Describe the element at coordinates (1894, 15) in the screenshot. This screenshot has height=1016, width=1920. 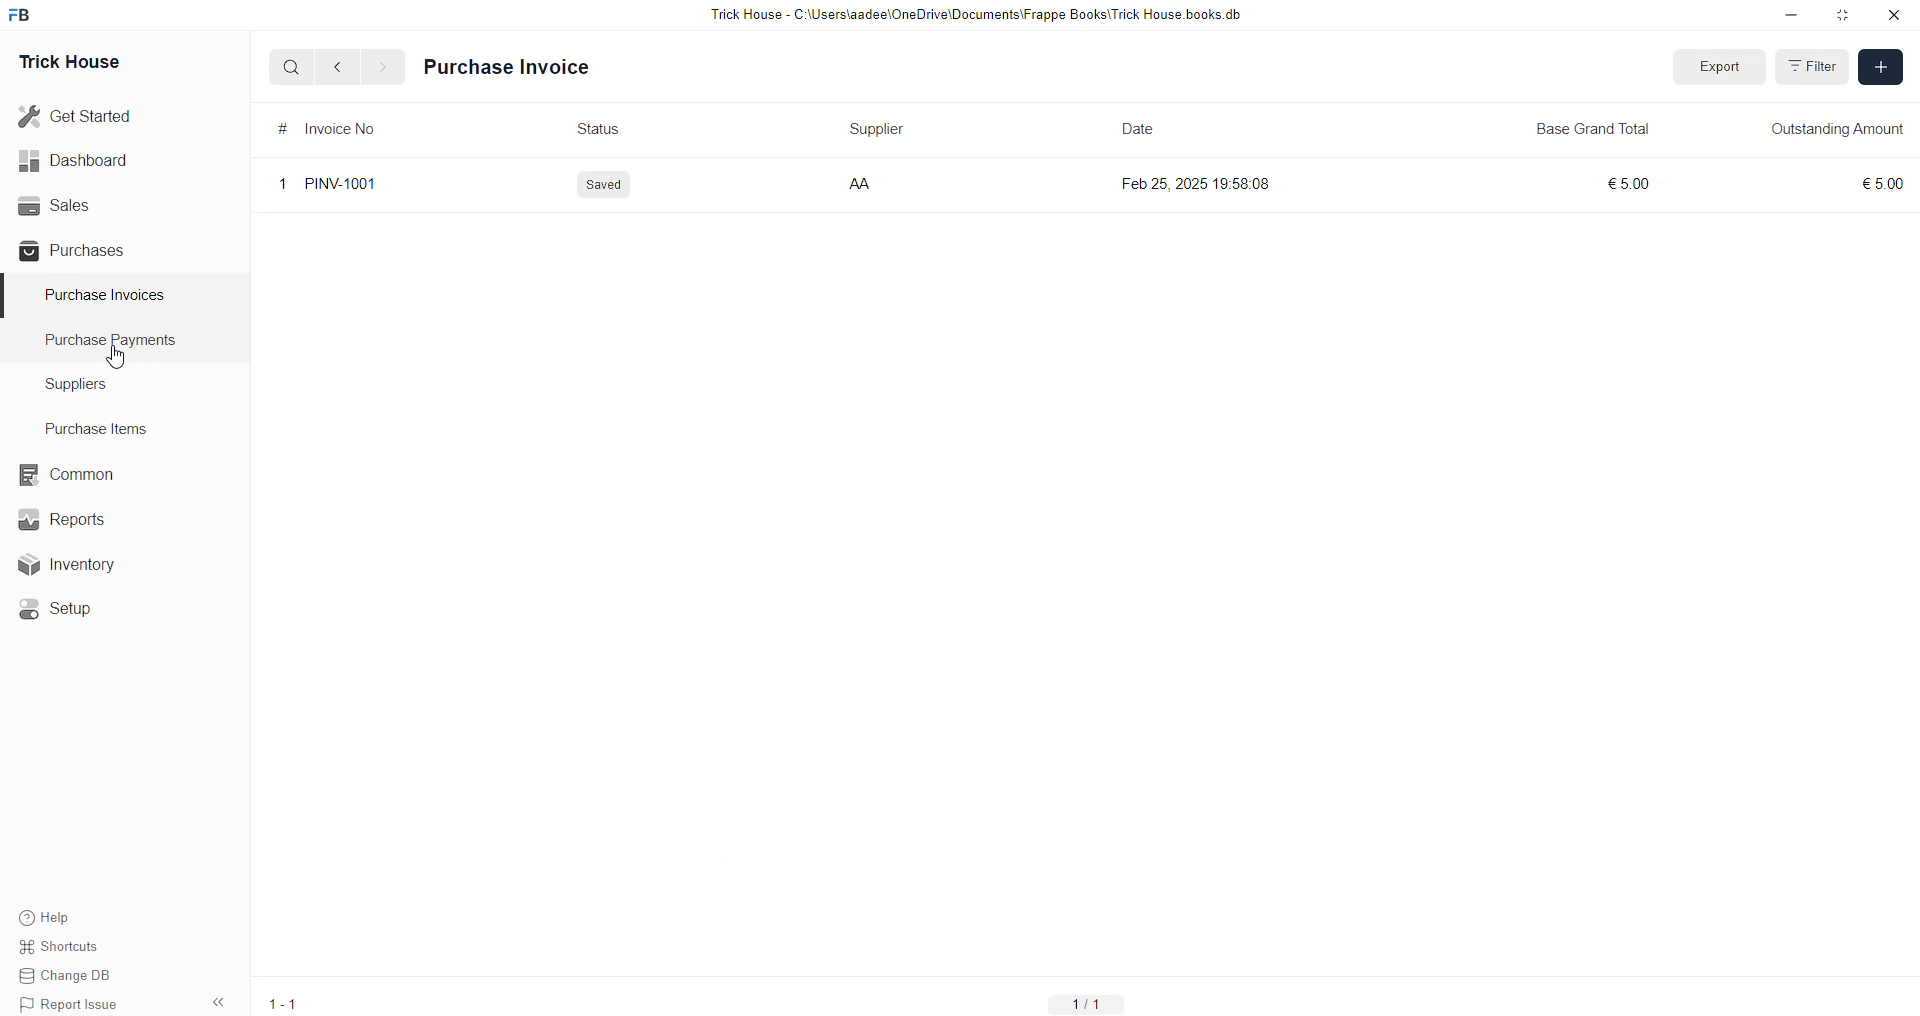
I see `close` at that location.